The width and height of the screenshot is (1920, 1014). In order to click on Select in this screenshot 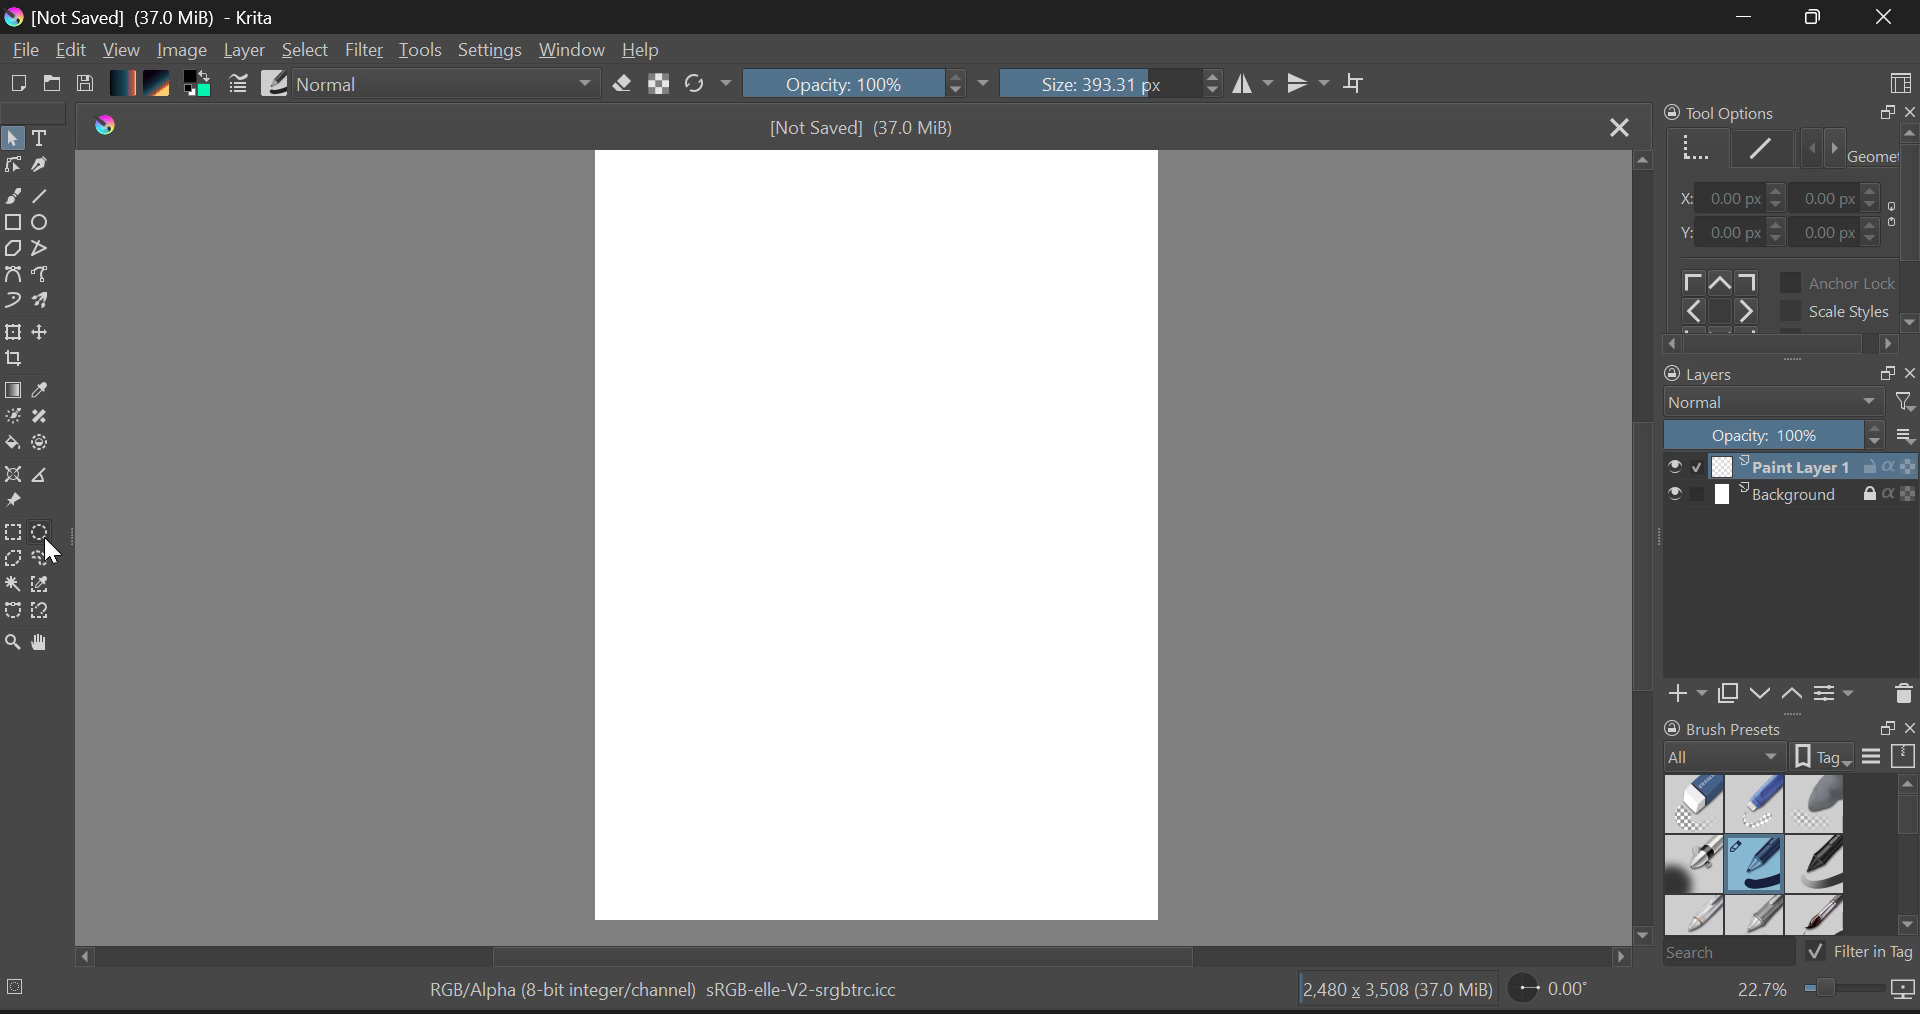, I will do `click(308, 51)`.